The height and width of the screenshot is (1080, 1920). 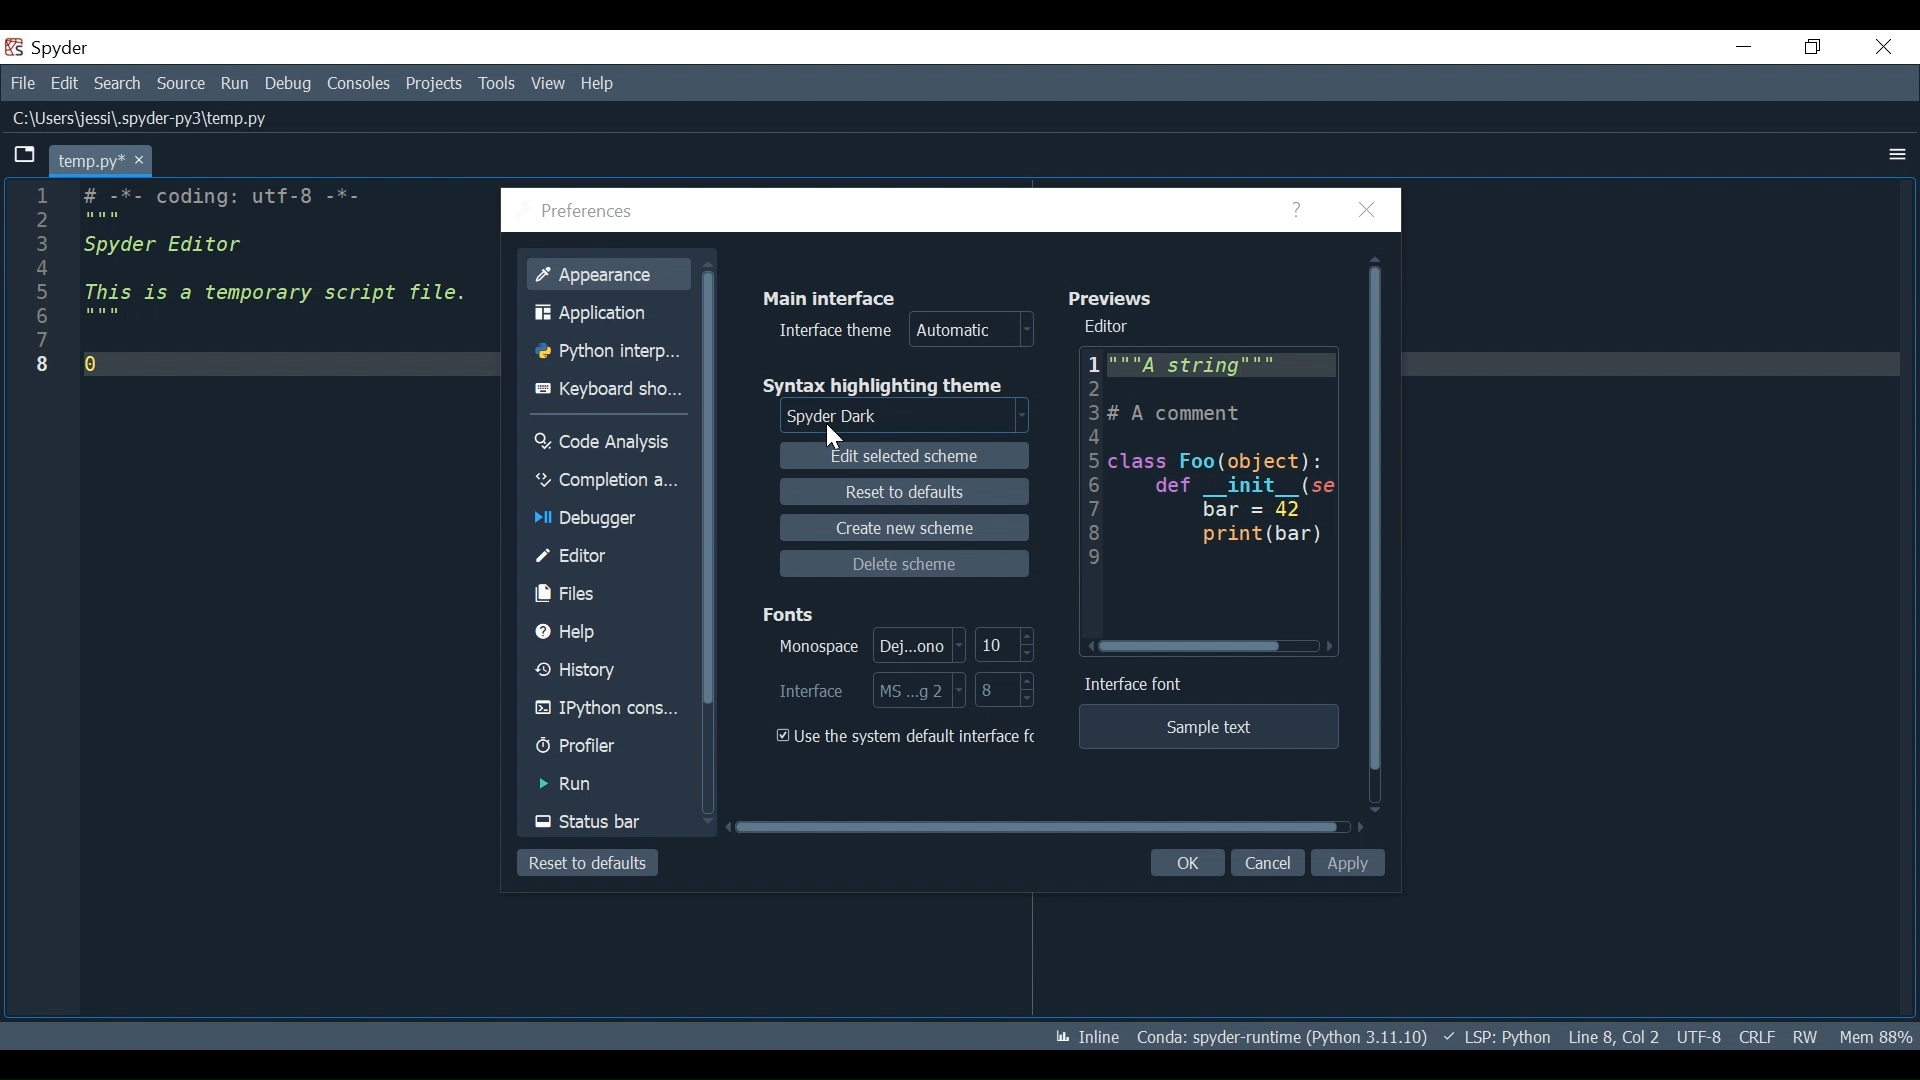 I want to click on Main Interface, so click(x=835, y=299).